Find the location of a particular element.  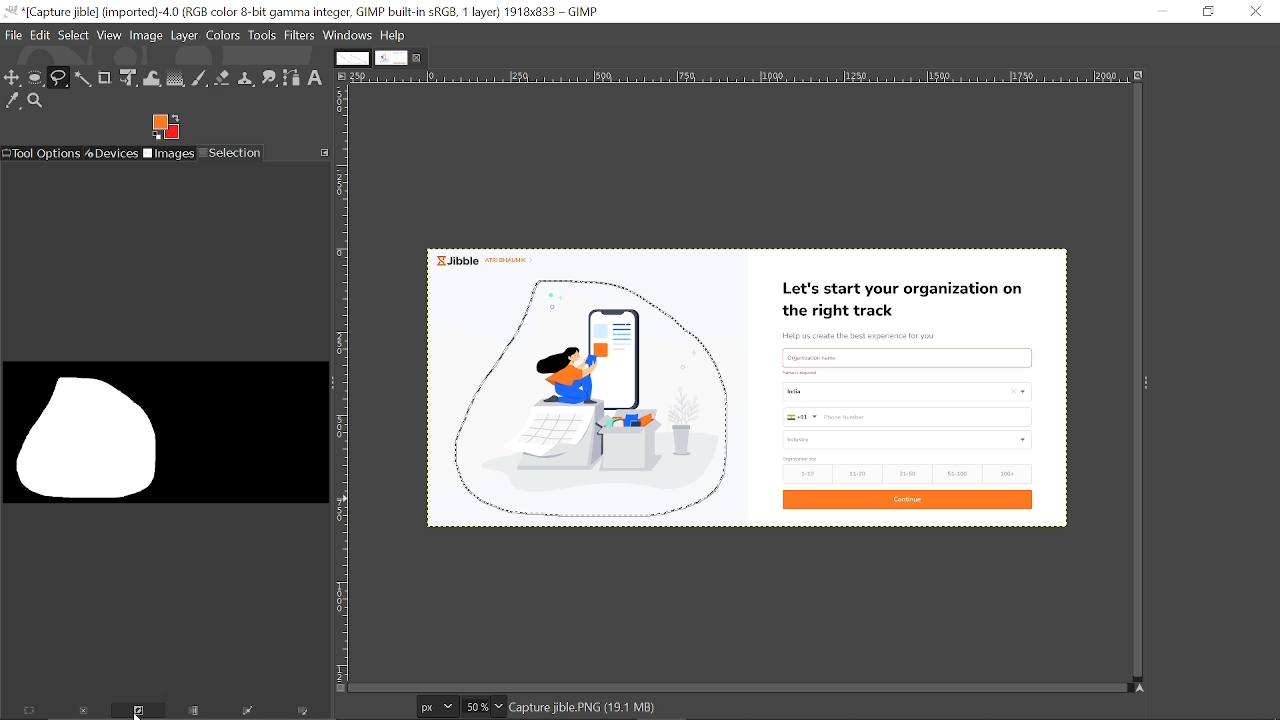

Minimize is located at coordinates (1162, 11).